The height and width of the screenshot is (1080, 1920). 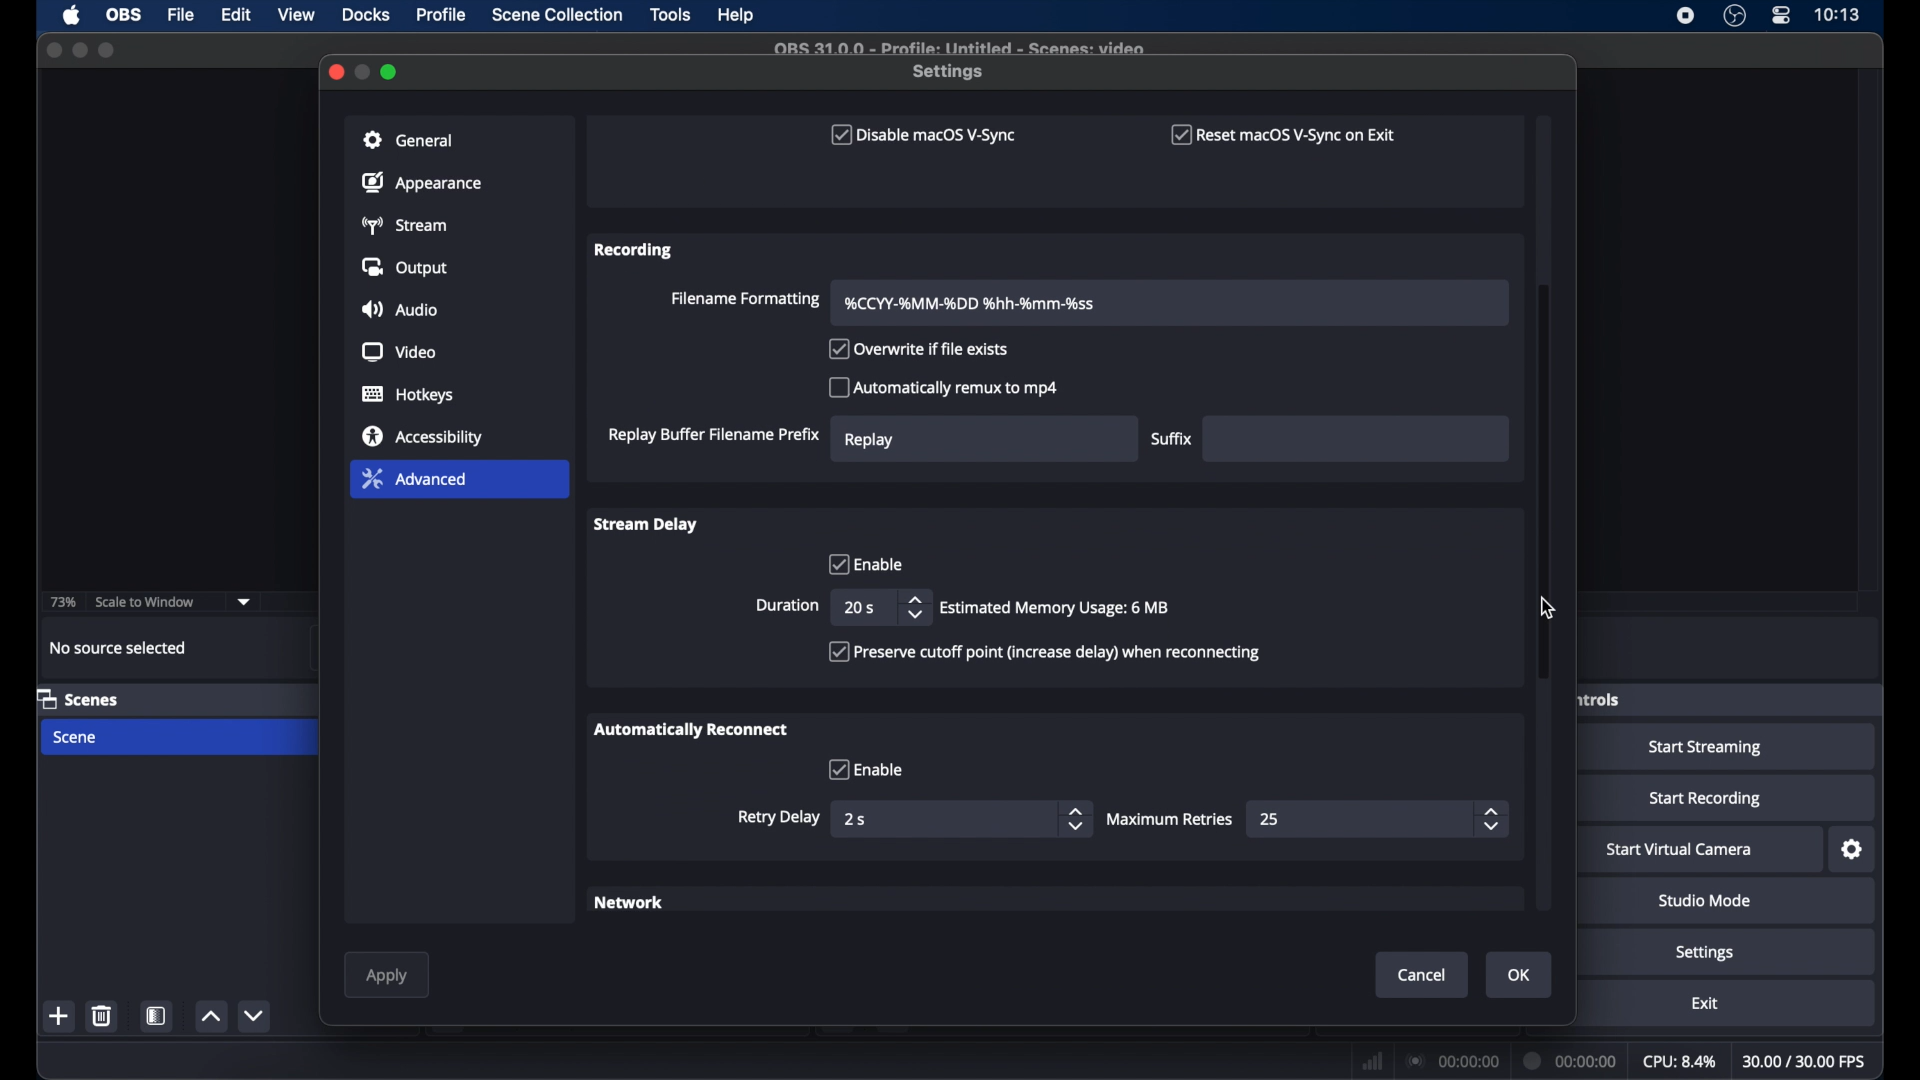 I want to click on scene filters, so click(x=158, y=1016).